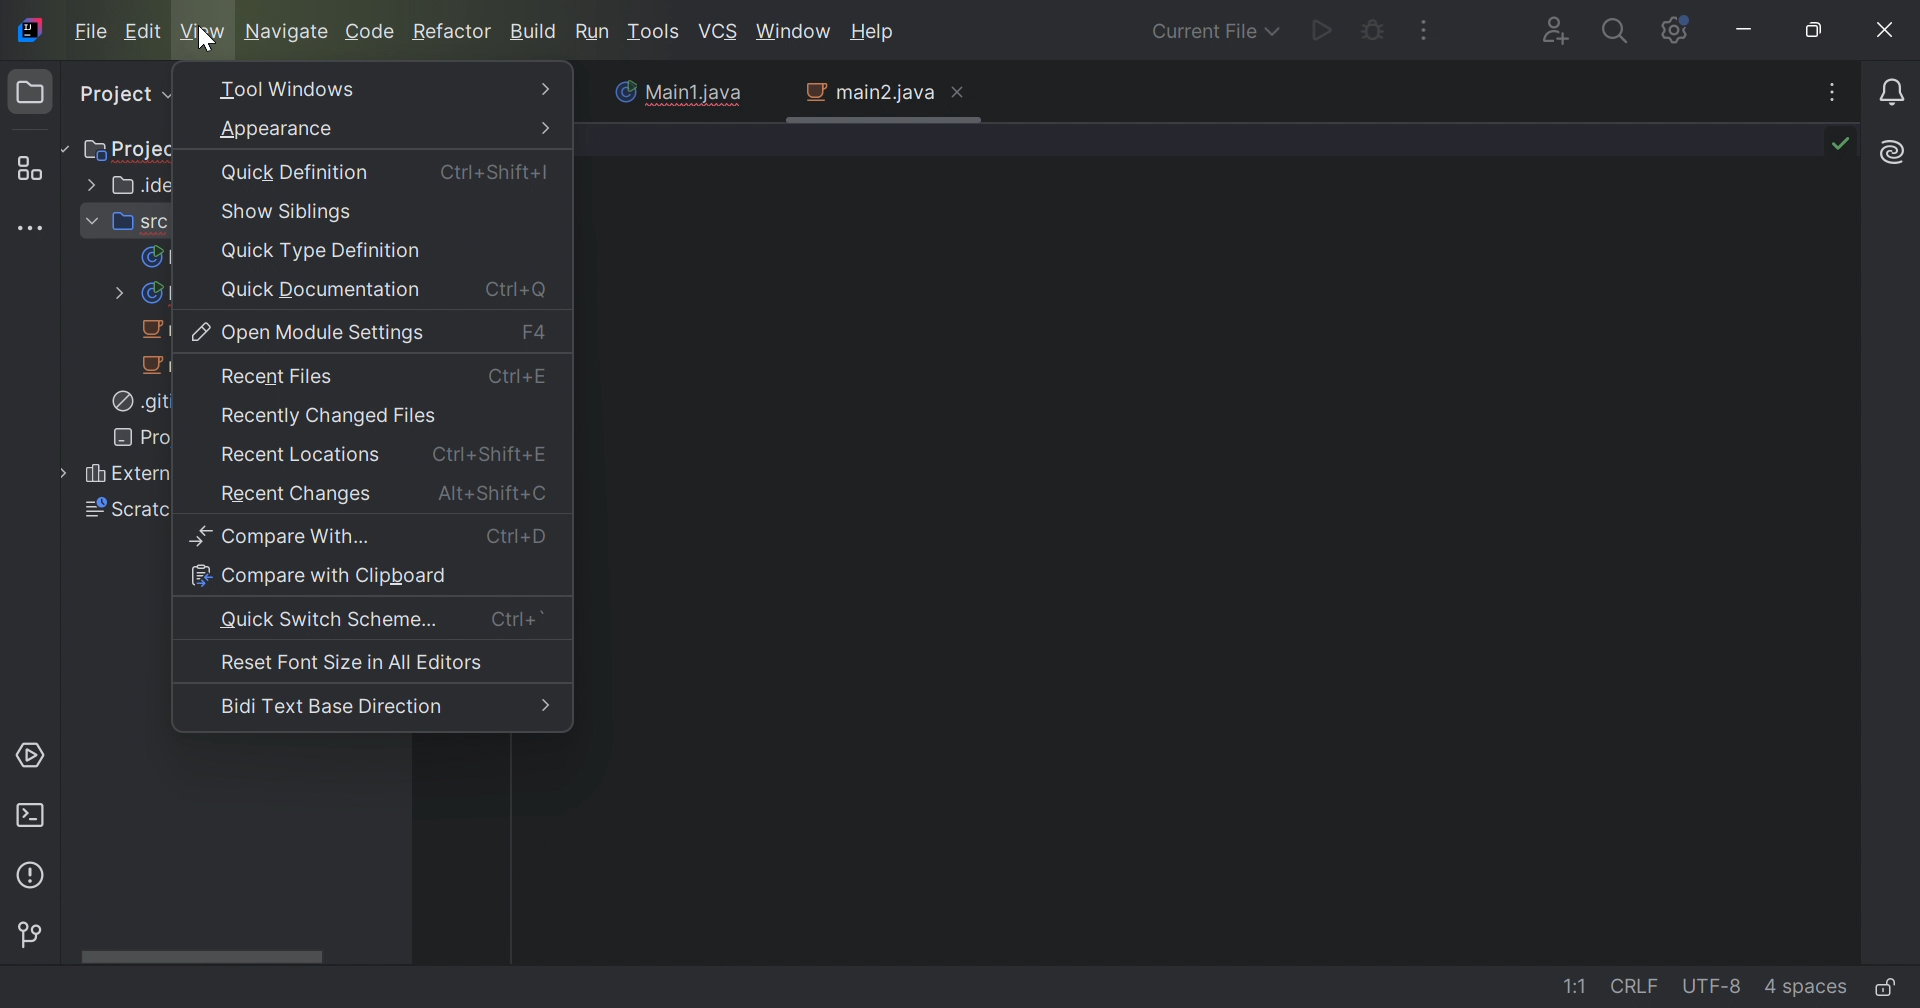  What do you see at coordinates (671, 93) in the screenshot?
I see `Main1.java` at bounding box center [671, 93].